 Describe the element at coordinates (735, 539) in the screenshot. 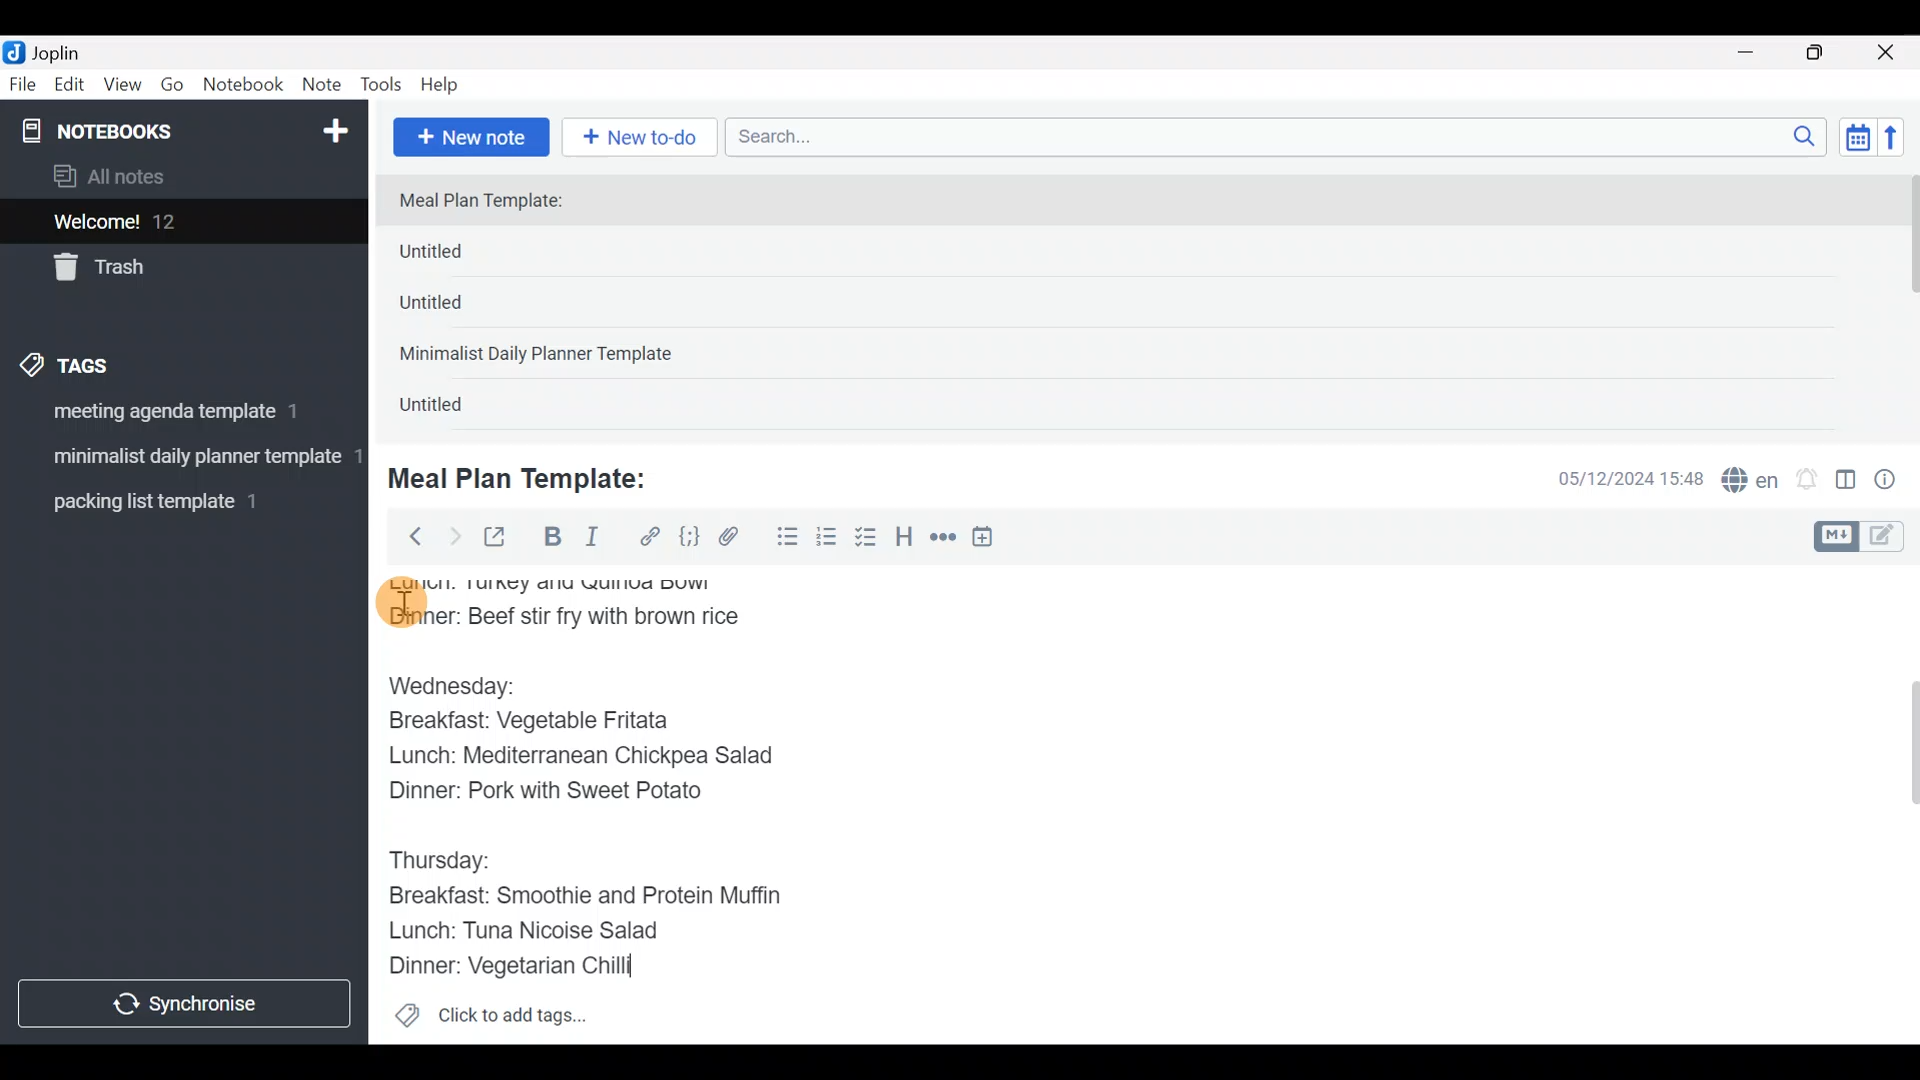

I see `Attach file` at that location.